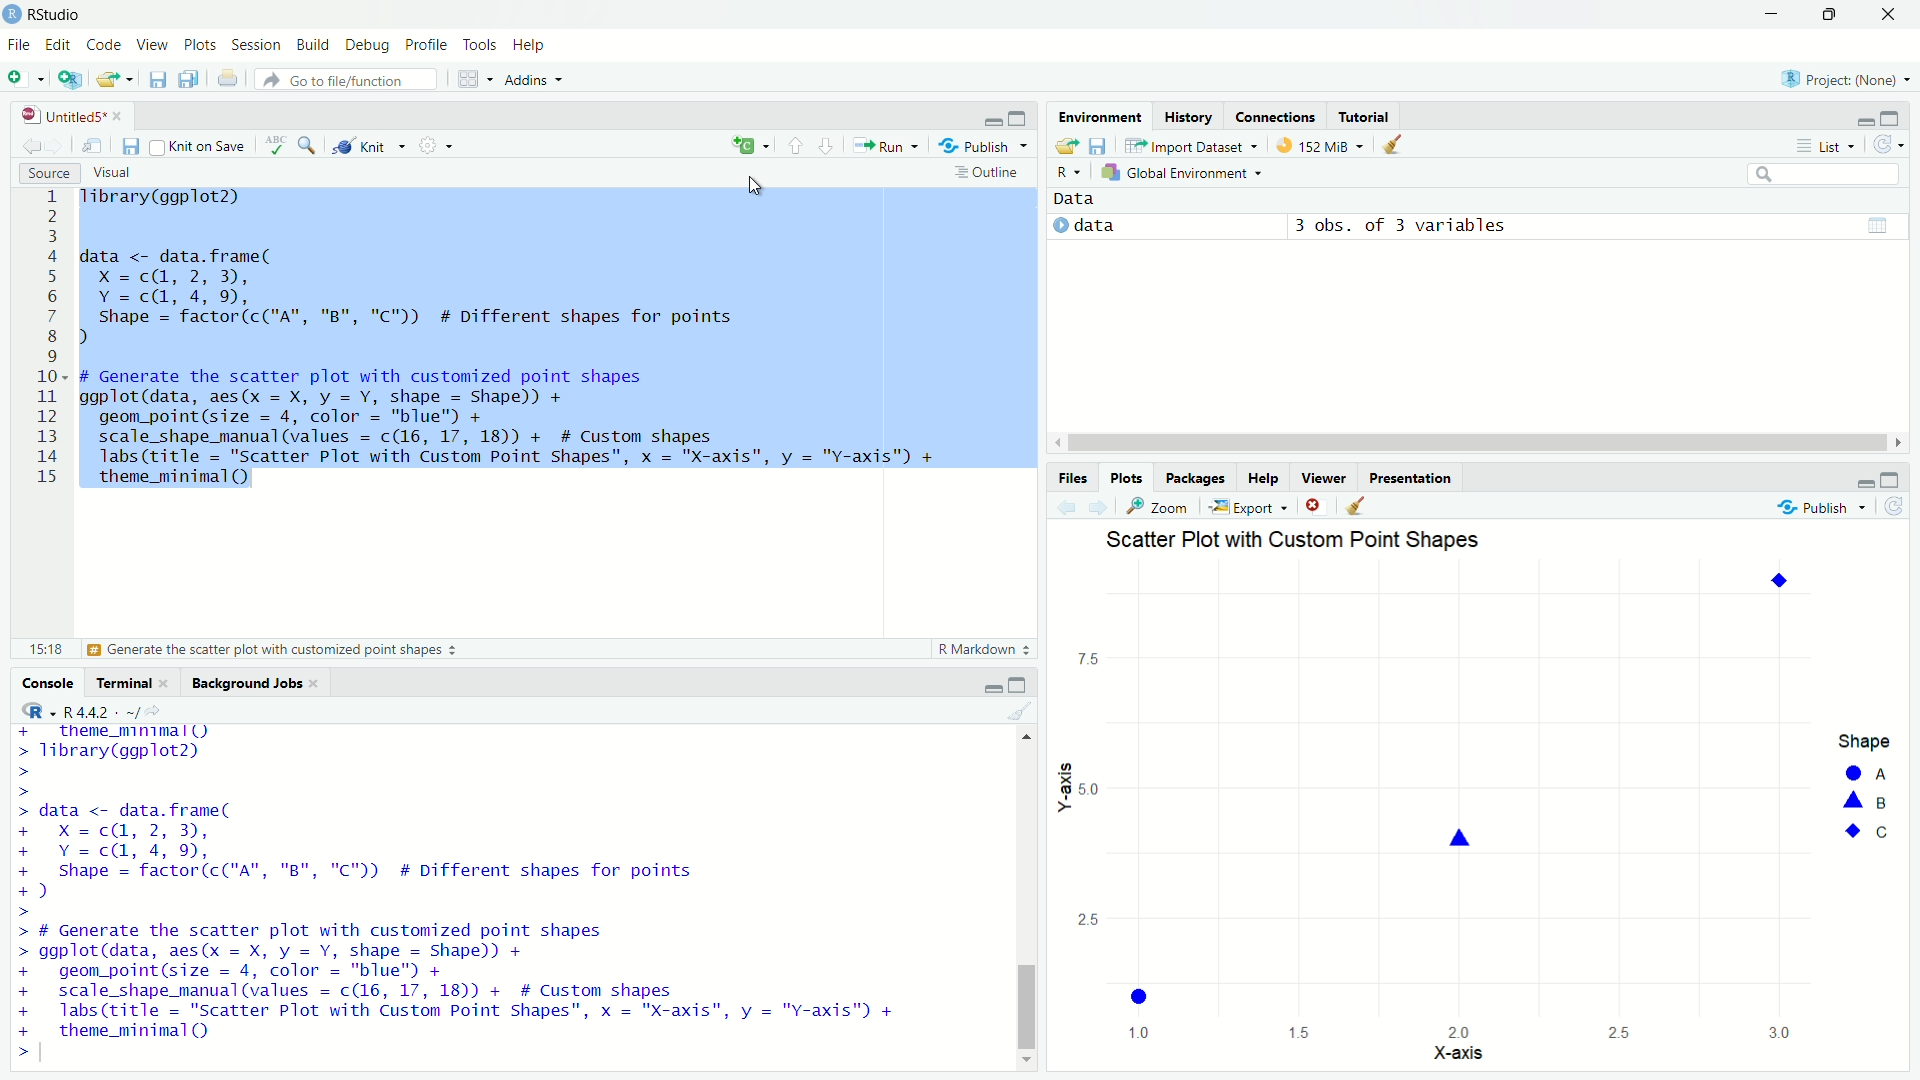 The width and height of the screenshot is (1920, 1080). Describe the element at coordinates (243, 682) in the screenshot. I see `Background Jobs` at that location.